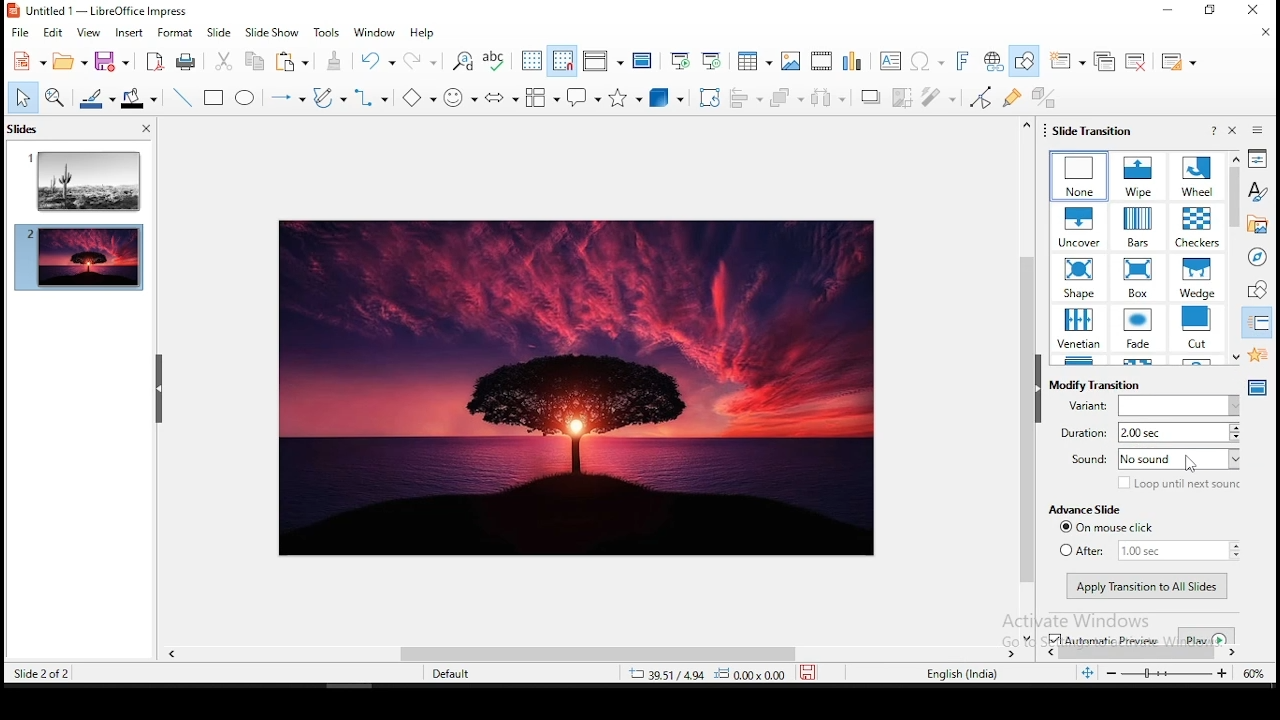 The image size is (1280, 720). Describe the element at coordinates (1258, 162) in the screenshot. I see `properties` at that location.